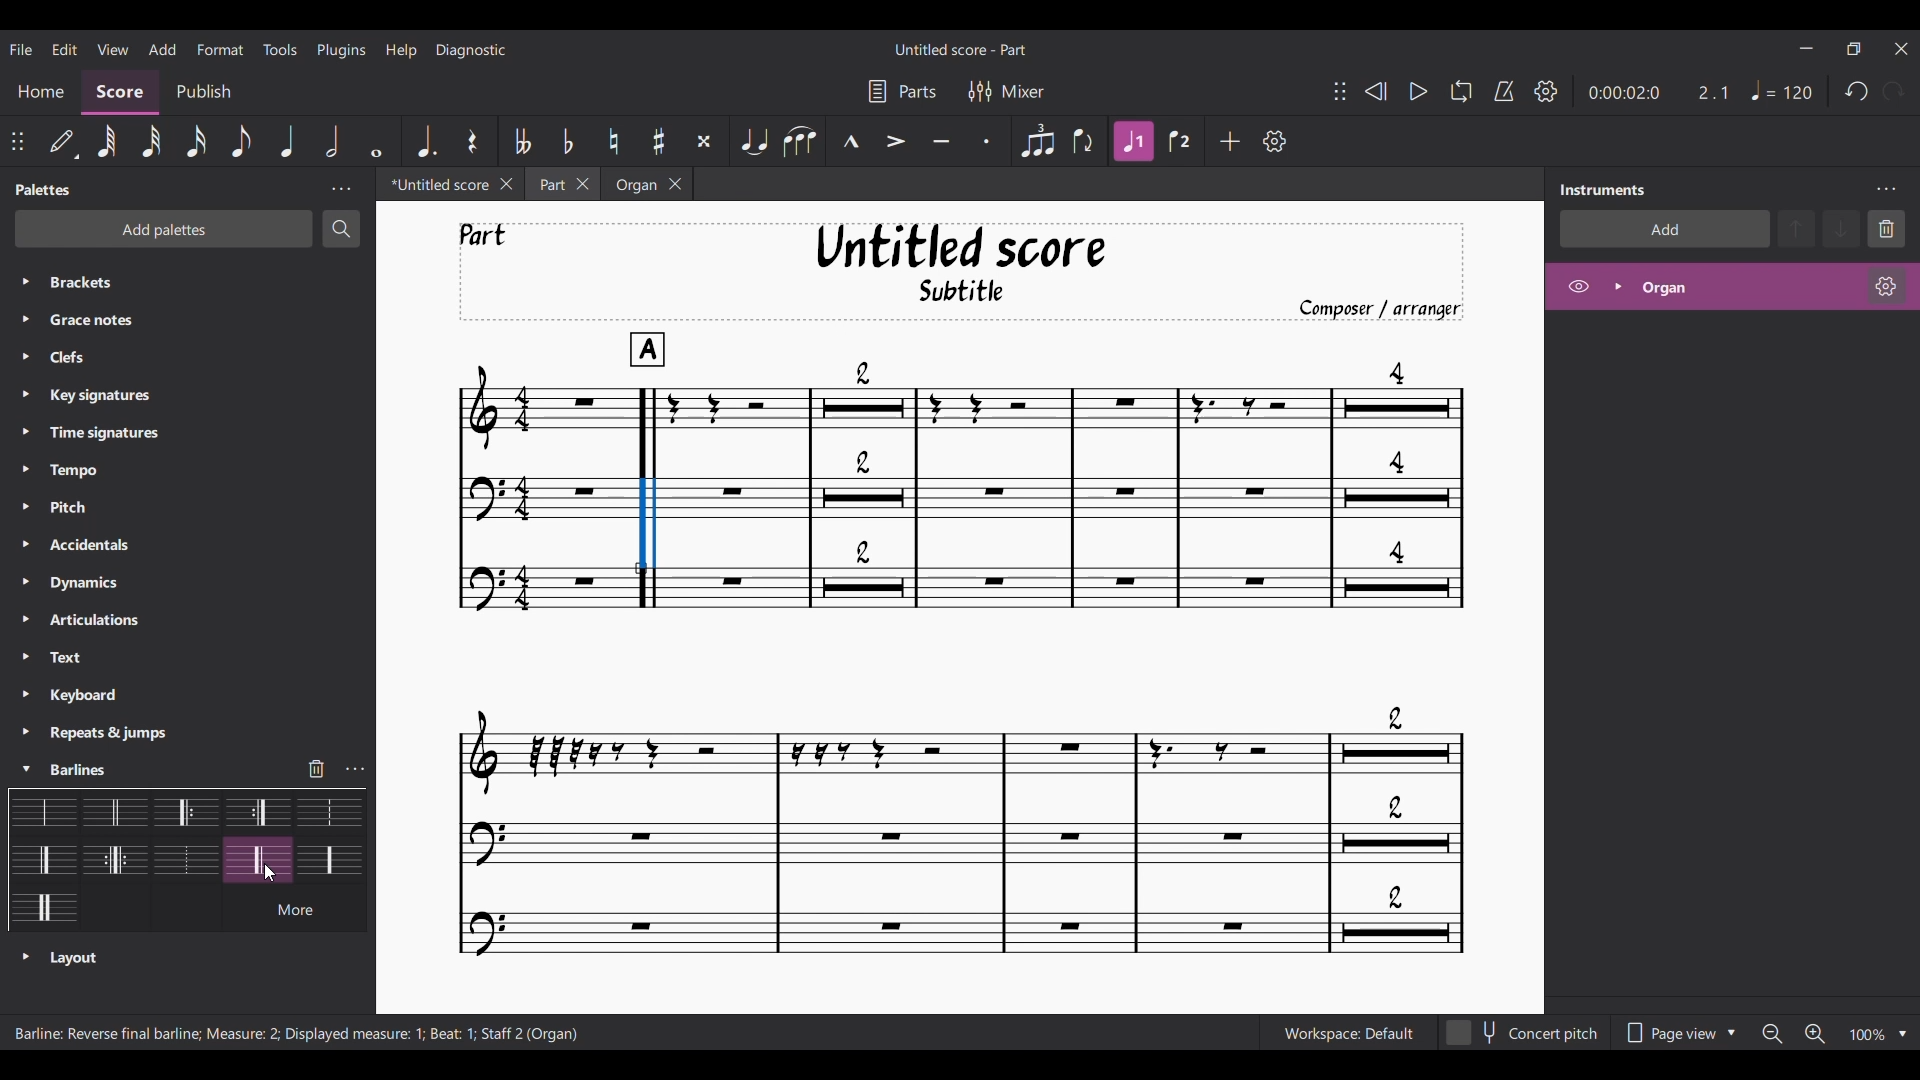 The width and height of the screenshot is (1920, 1080). What do you see at coordinates (106, 142) in the screenshot?
I see `64th note` at bounding box center [106, 142].